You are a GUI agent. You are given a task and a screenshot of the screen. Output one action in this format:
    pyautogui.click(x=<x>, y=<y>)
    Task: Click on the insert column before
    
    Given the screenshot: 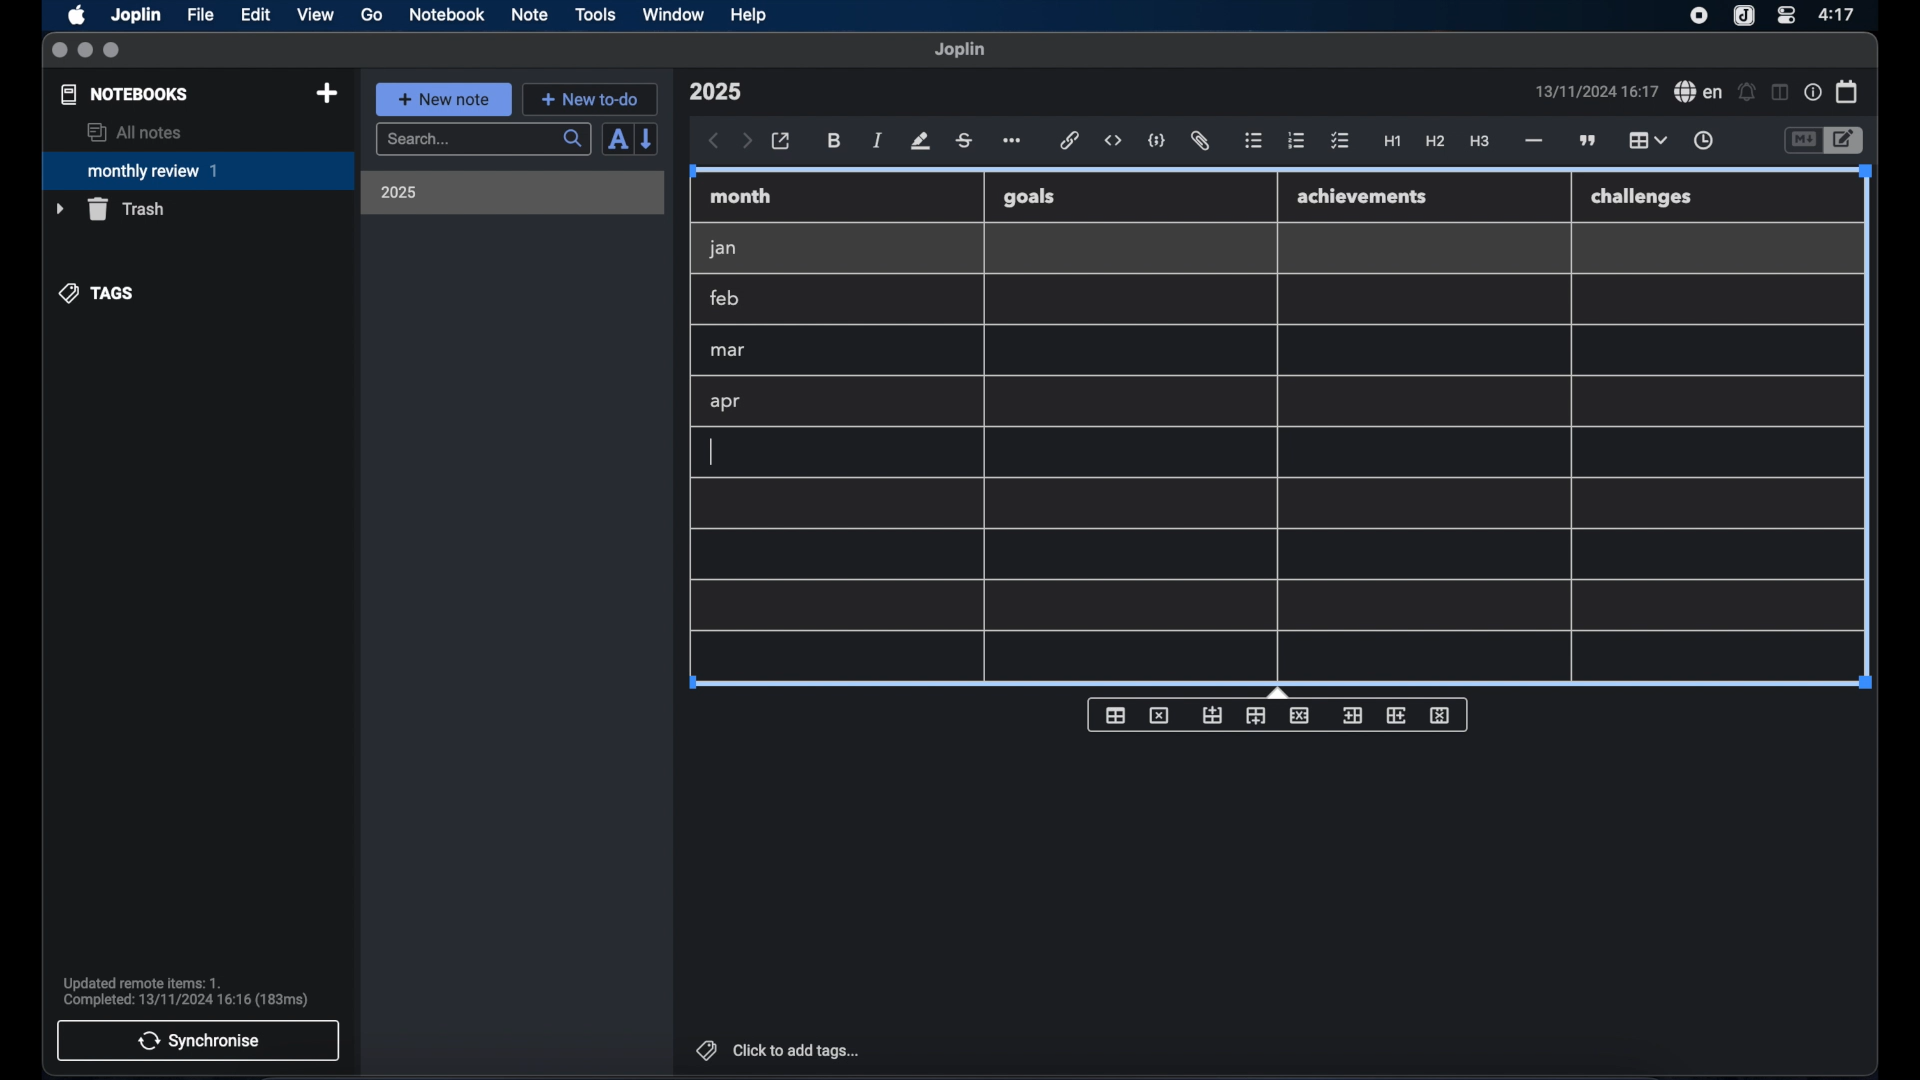 What is the action you would take?
    pyautogui.click(x=1352, y=716)
    